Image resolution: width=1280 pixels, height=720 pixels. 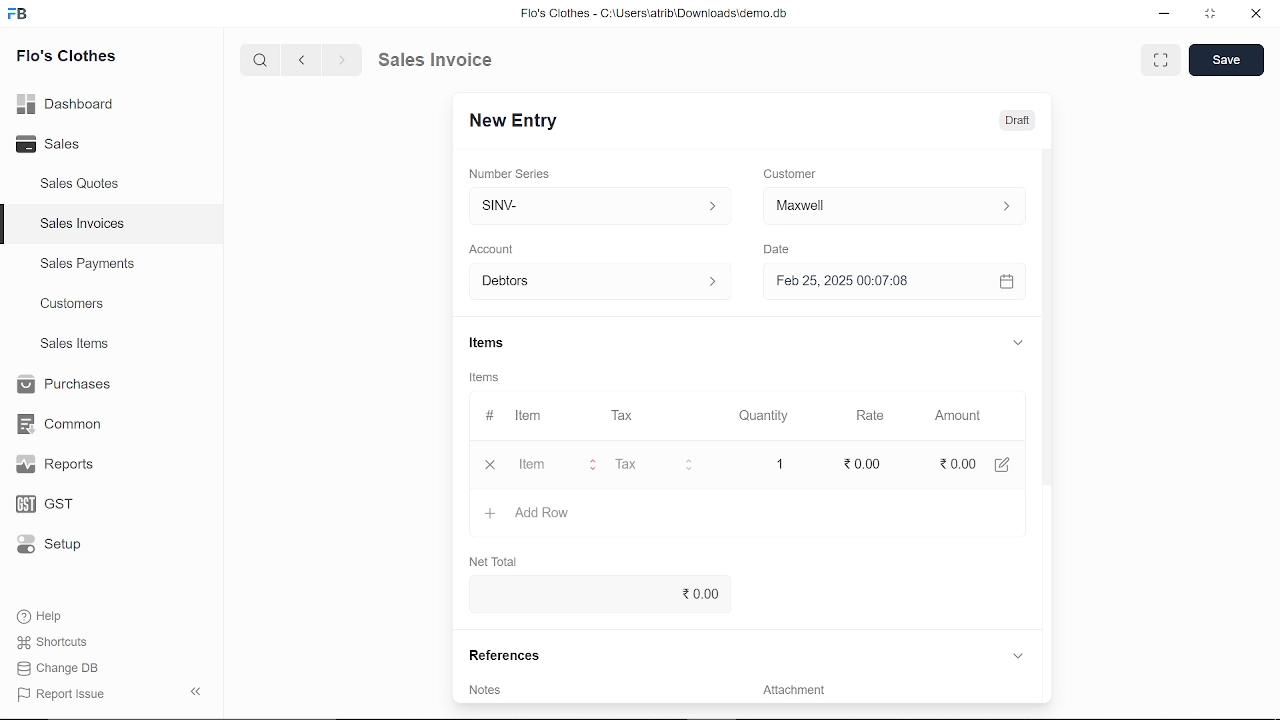 What do you see at coordinates (790, 173) in the screenshot?
I see `Customer` at bounding box center [790, 173].